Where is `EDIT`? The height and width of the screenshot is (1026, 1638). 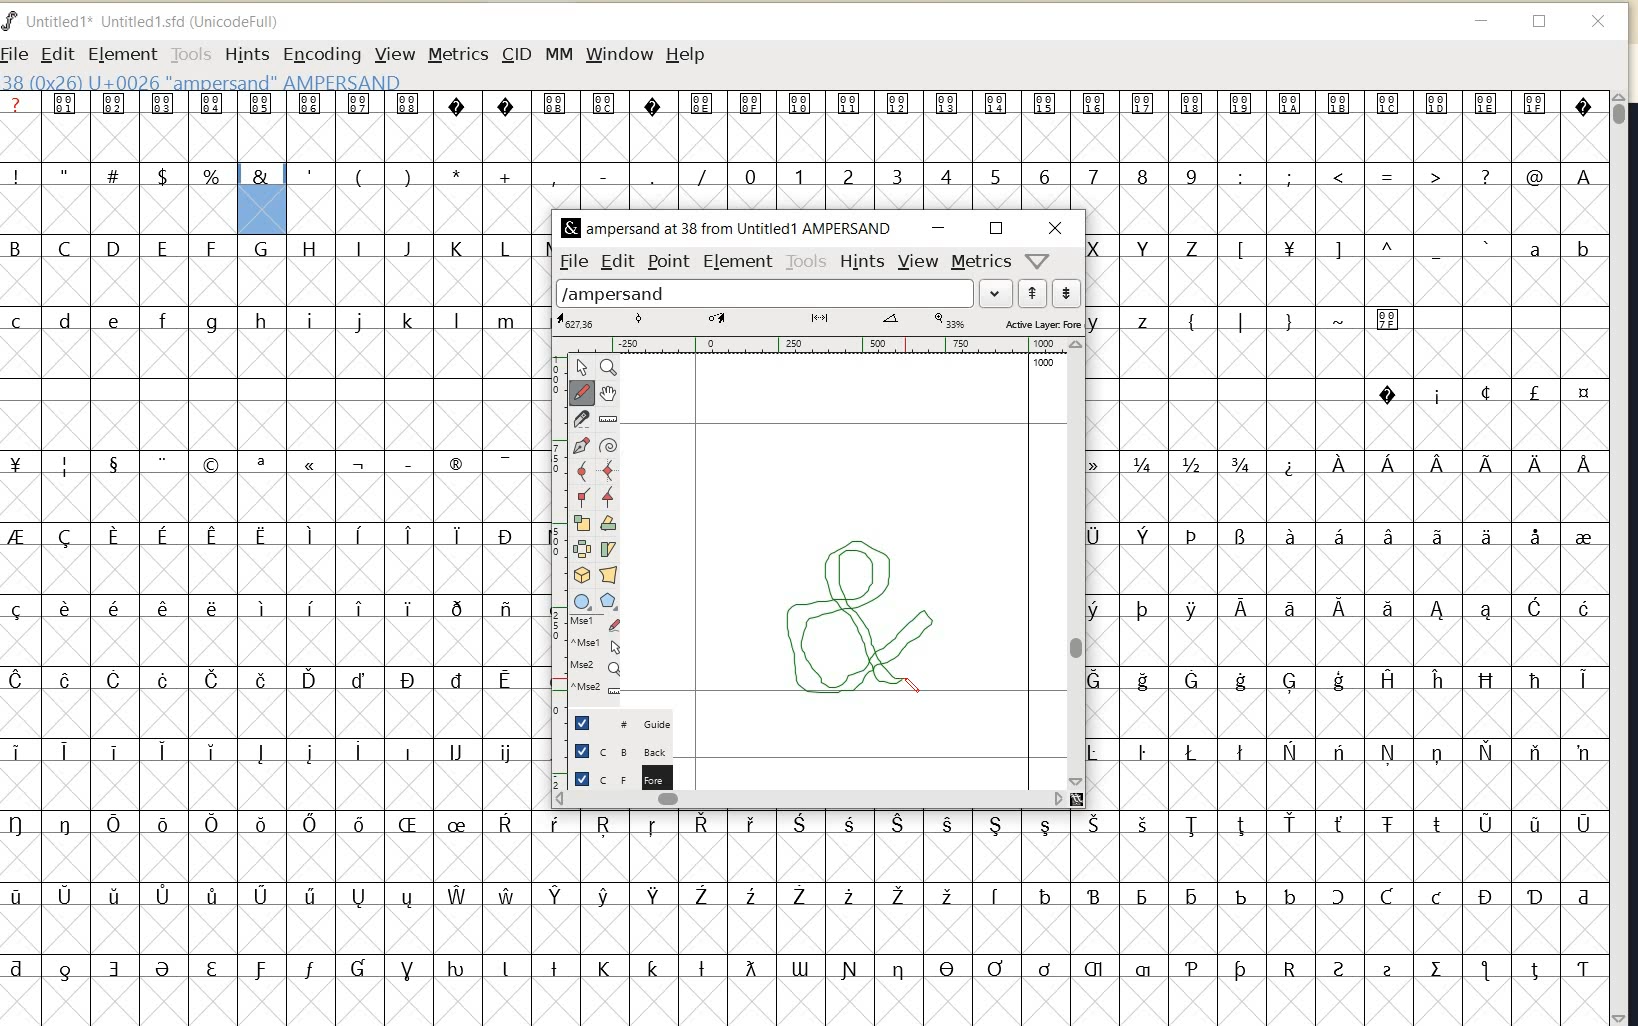 EDIT is located at coordinates (54, 53).